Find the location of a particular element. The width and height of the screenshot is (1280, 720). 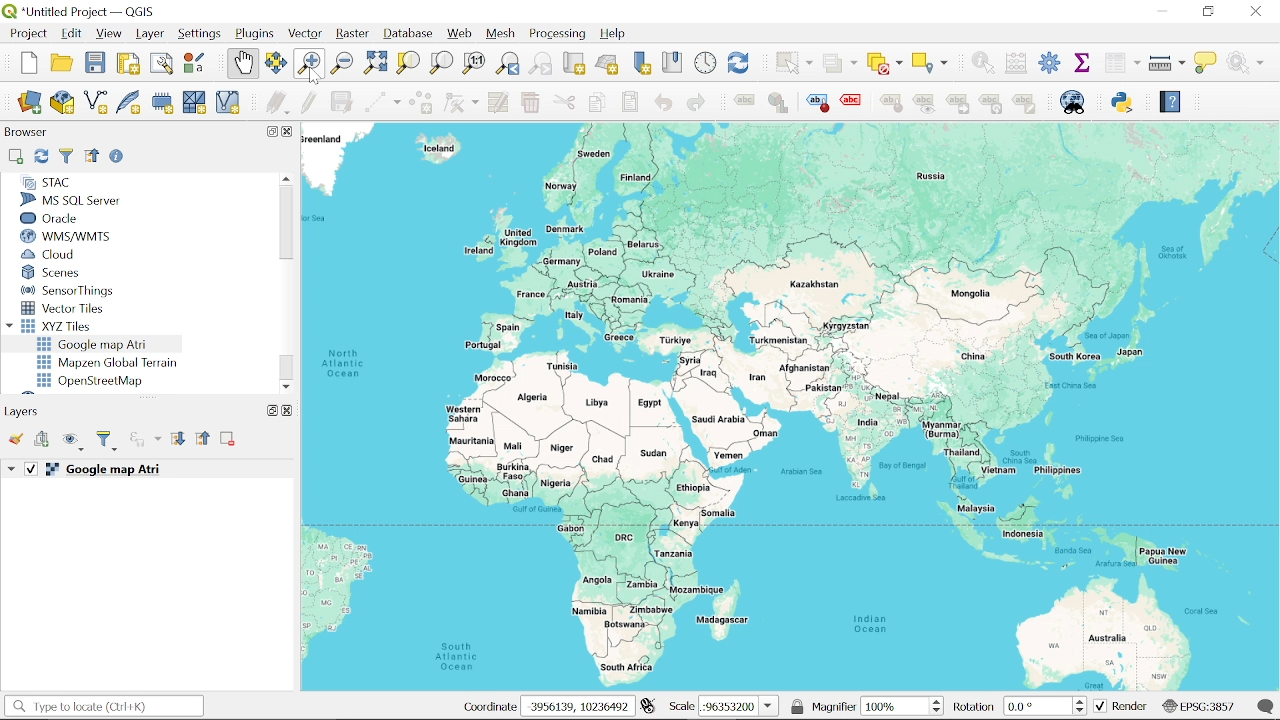

OpenStreetMap is located at coordinates (93, 381).